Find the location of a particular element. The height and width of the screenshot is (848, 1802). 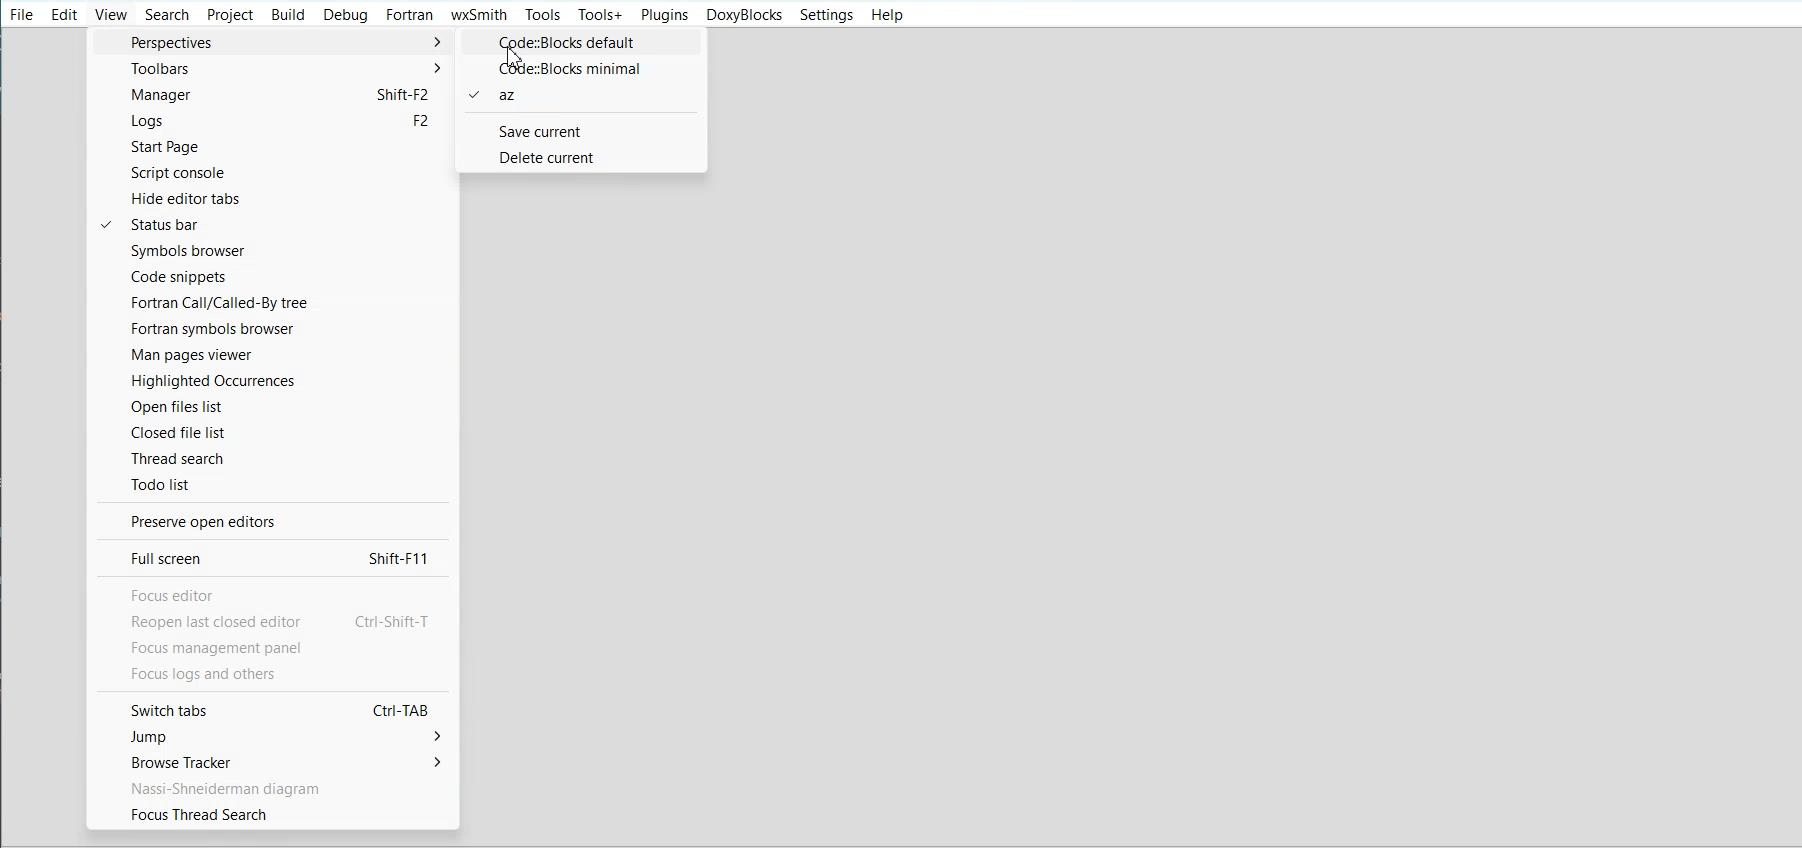

Cursor is located at coordinates (518, 58).